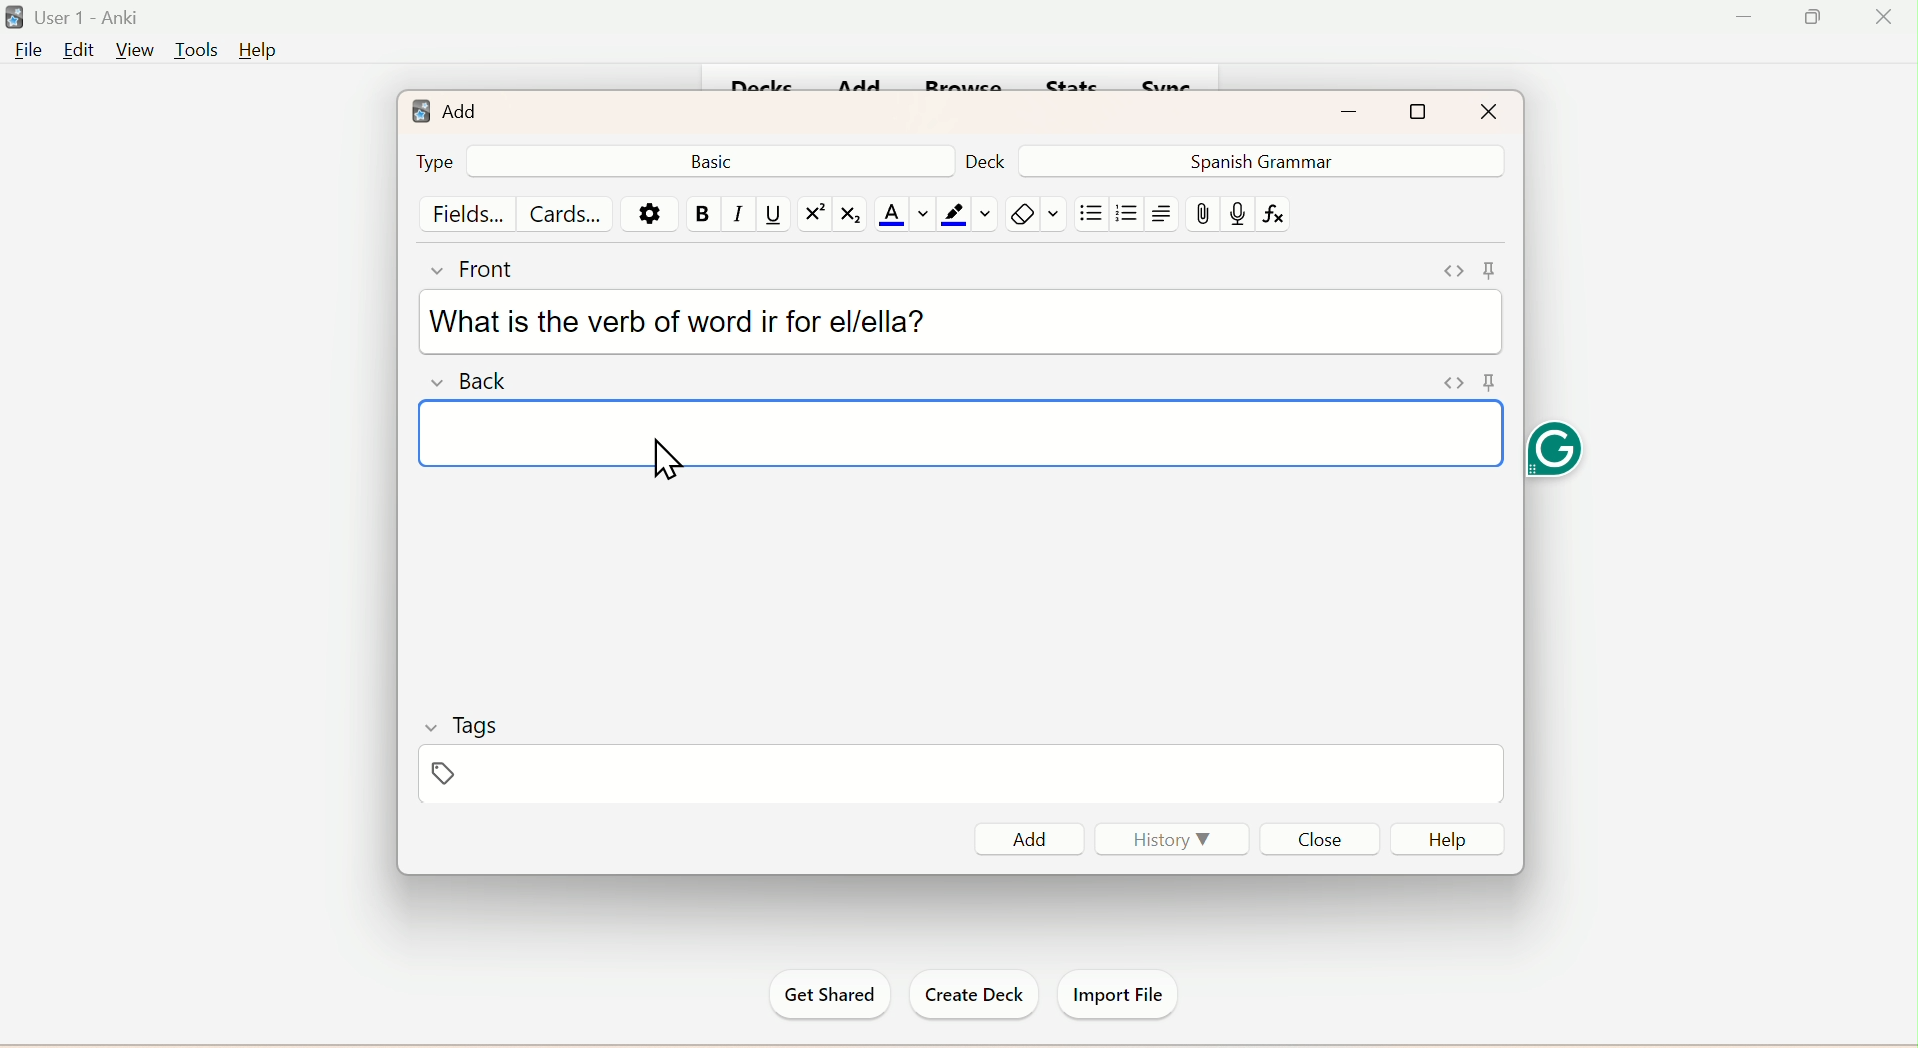 This screenshot has height=1048, width=1918. Describe the element at coordinates (1318, 838) in the screenshot. I see `Close` at that location.